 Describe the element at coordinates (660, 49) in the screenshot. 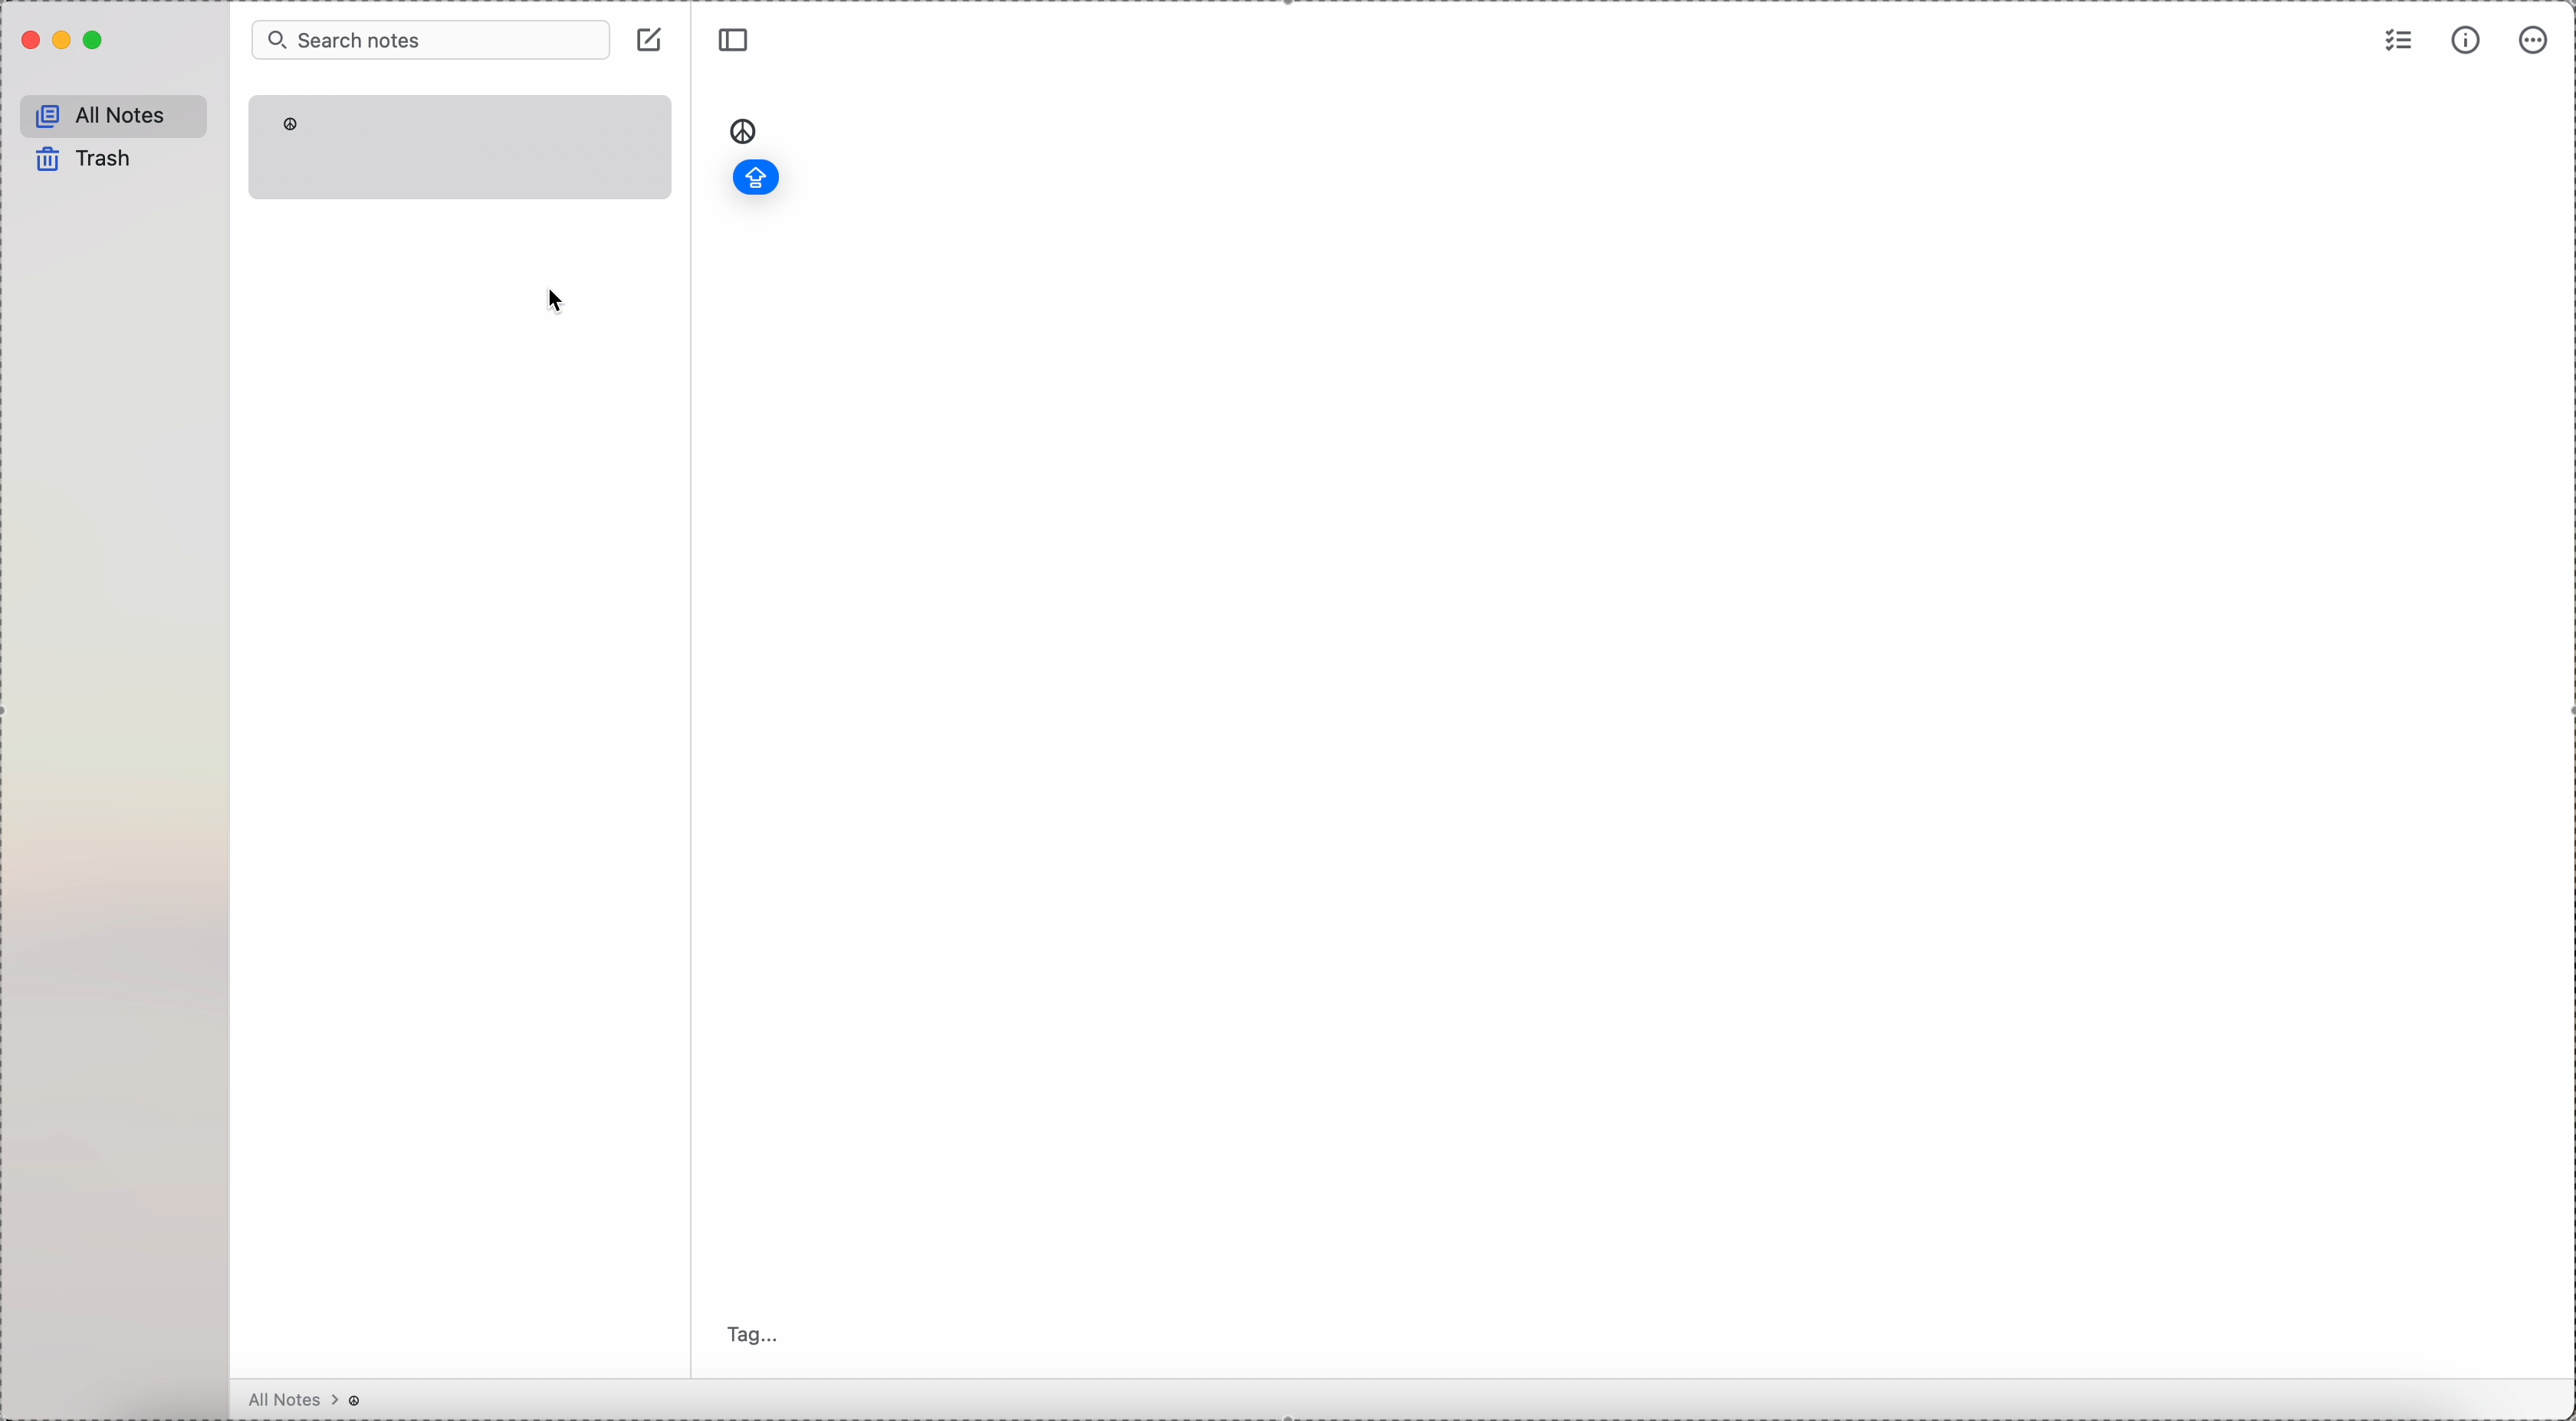

I see `create note` at that location.